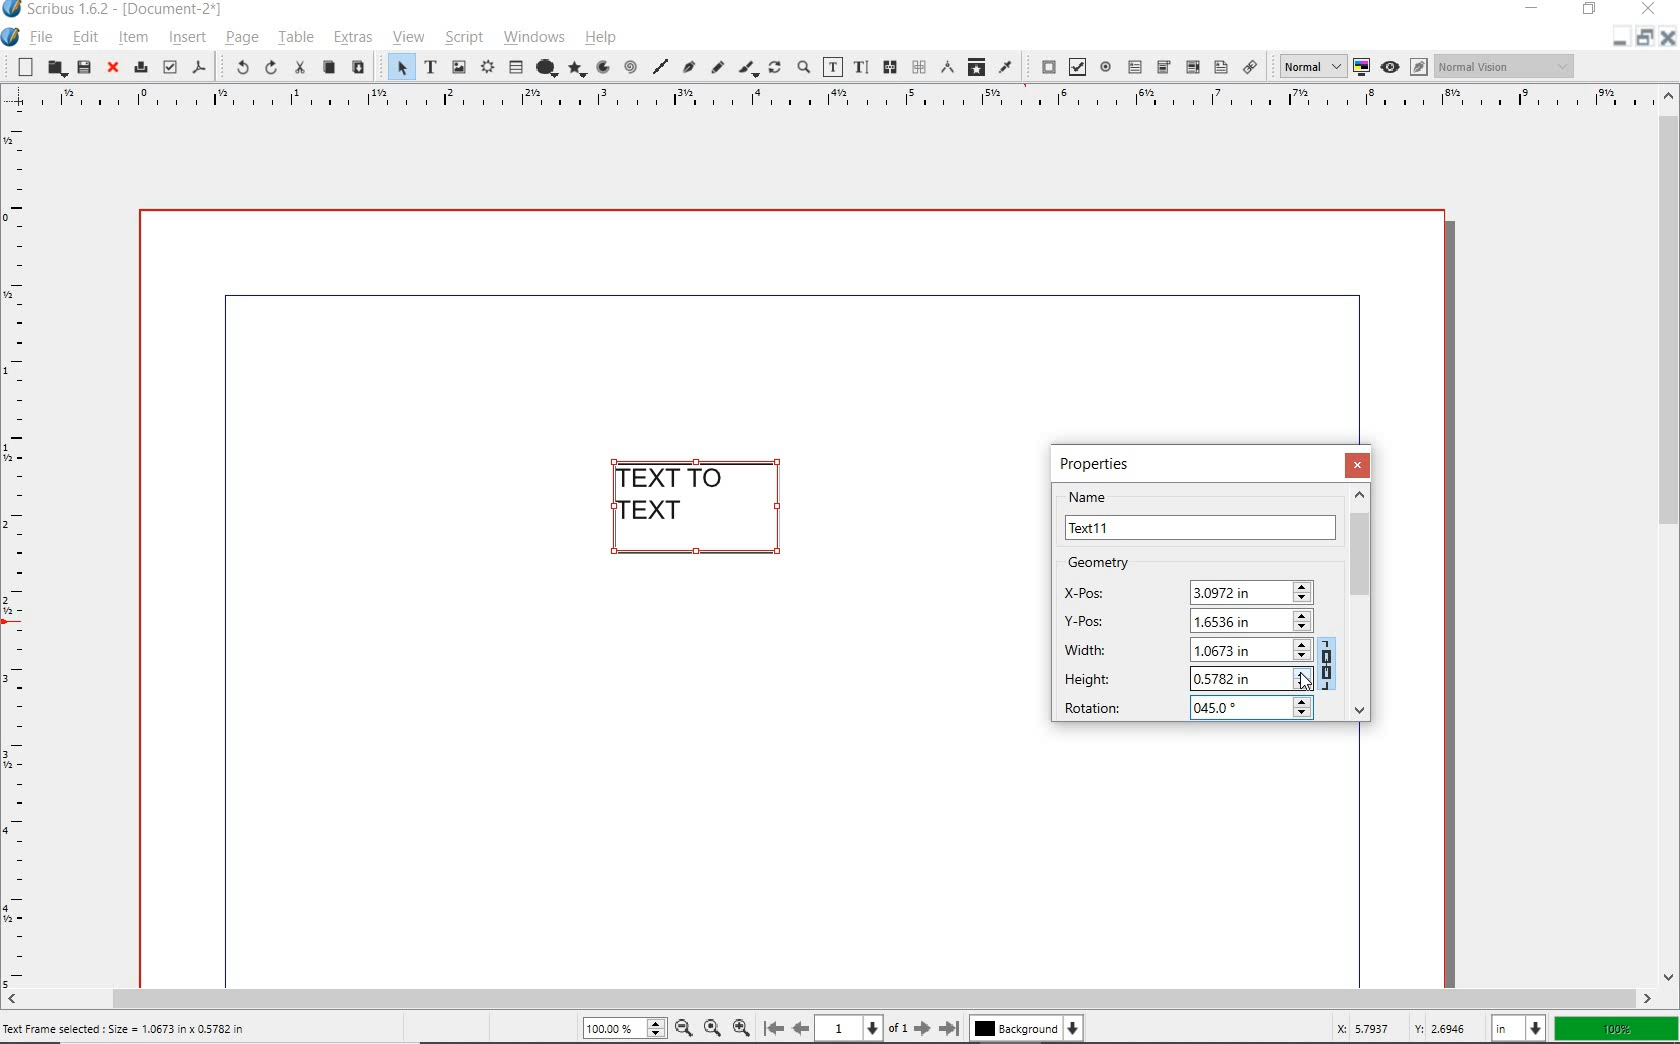 The height and width of the screenshot is (1044, 1680). Describe the element at coordinates (716, 1028) in the screenshot. I see `zoom to` at that location.